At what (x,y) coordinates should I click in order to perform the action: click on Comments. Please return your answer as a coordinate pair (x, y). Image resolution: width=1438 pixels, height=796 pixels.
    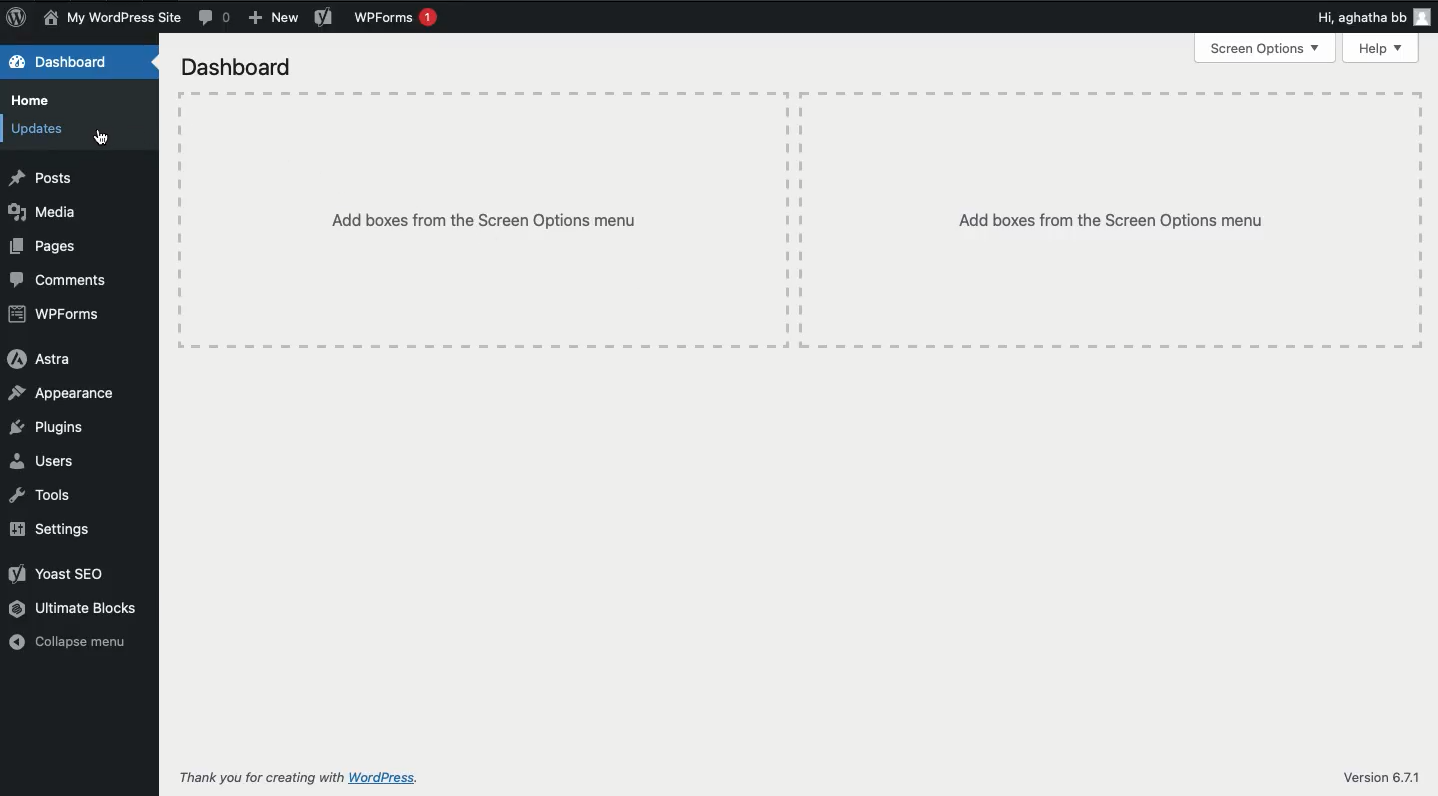
    Looking at the image, I should click on (59, 282).